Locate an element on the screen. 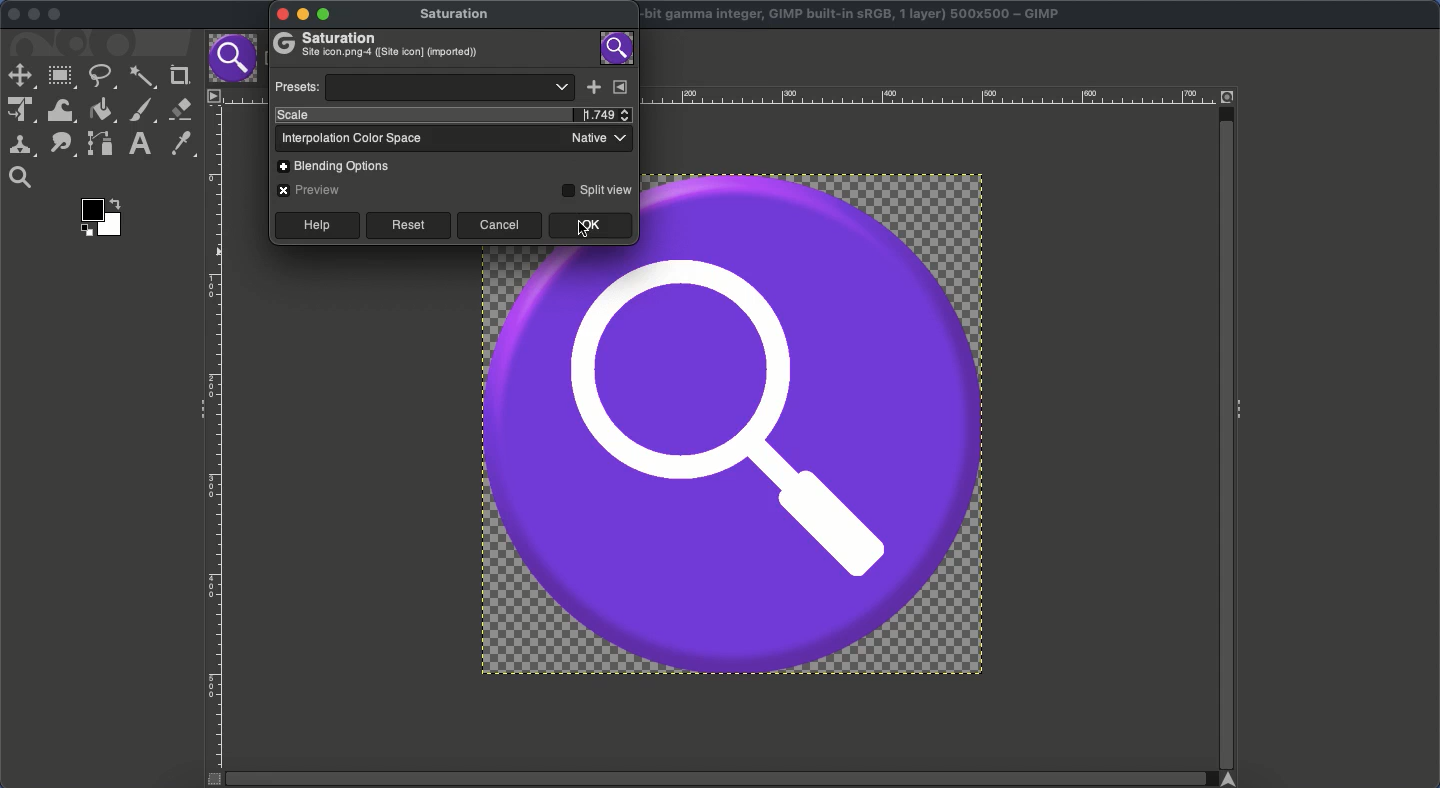 The width and height of the screenshot is (1440, 788). close is located at coordinates (280, 15).